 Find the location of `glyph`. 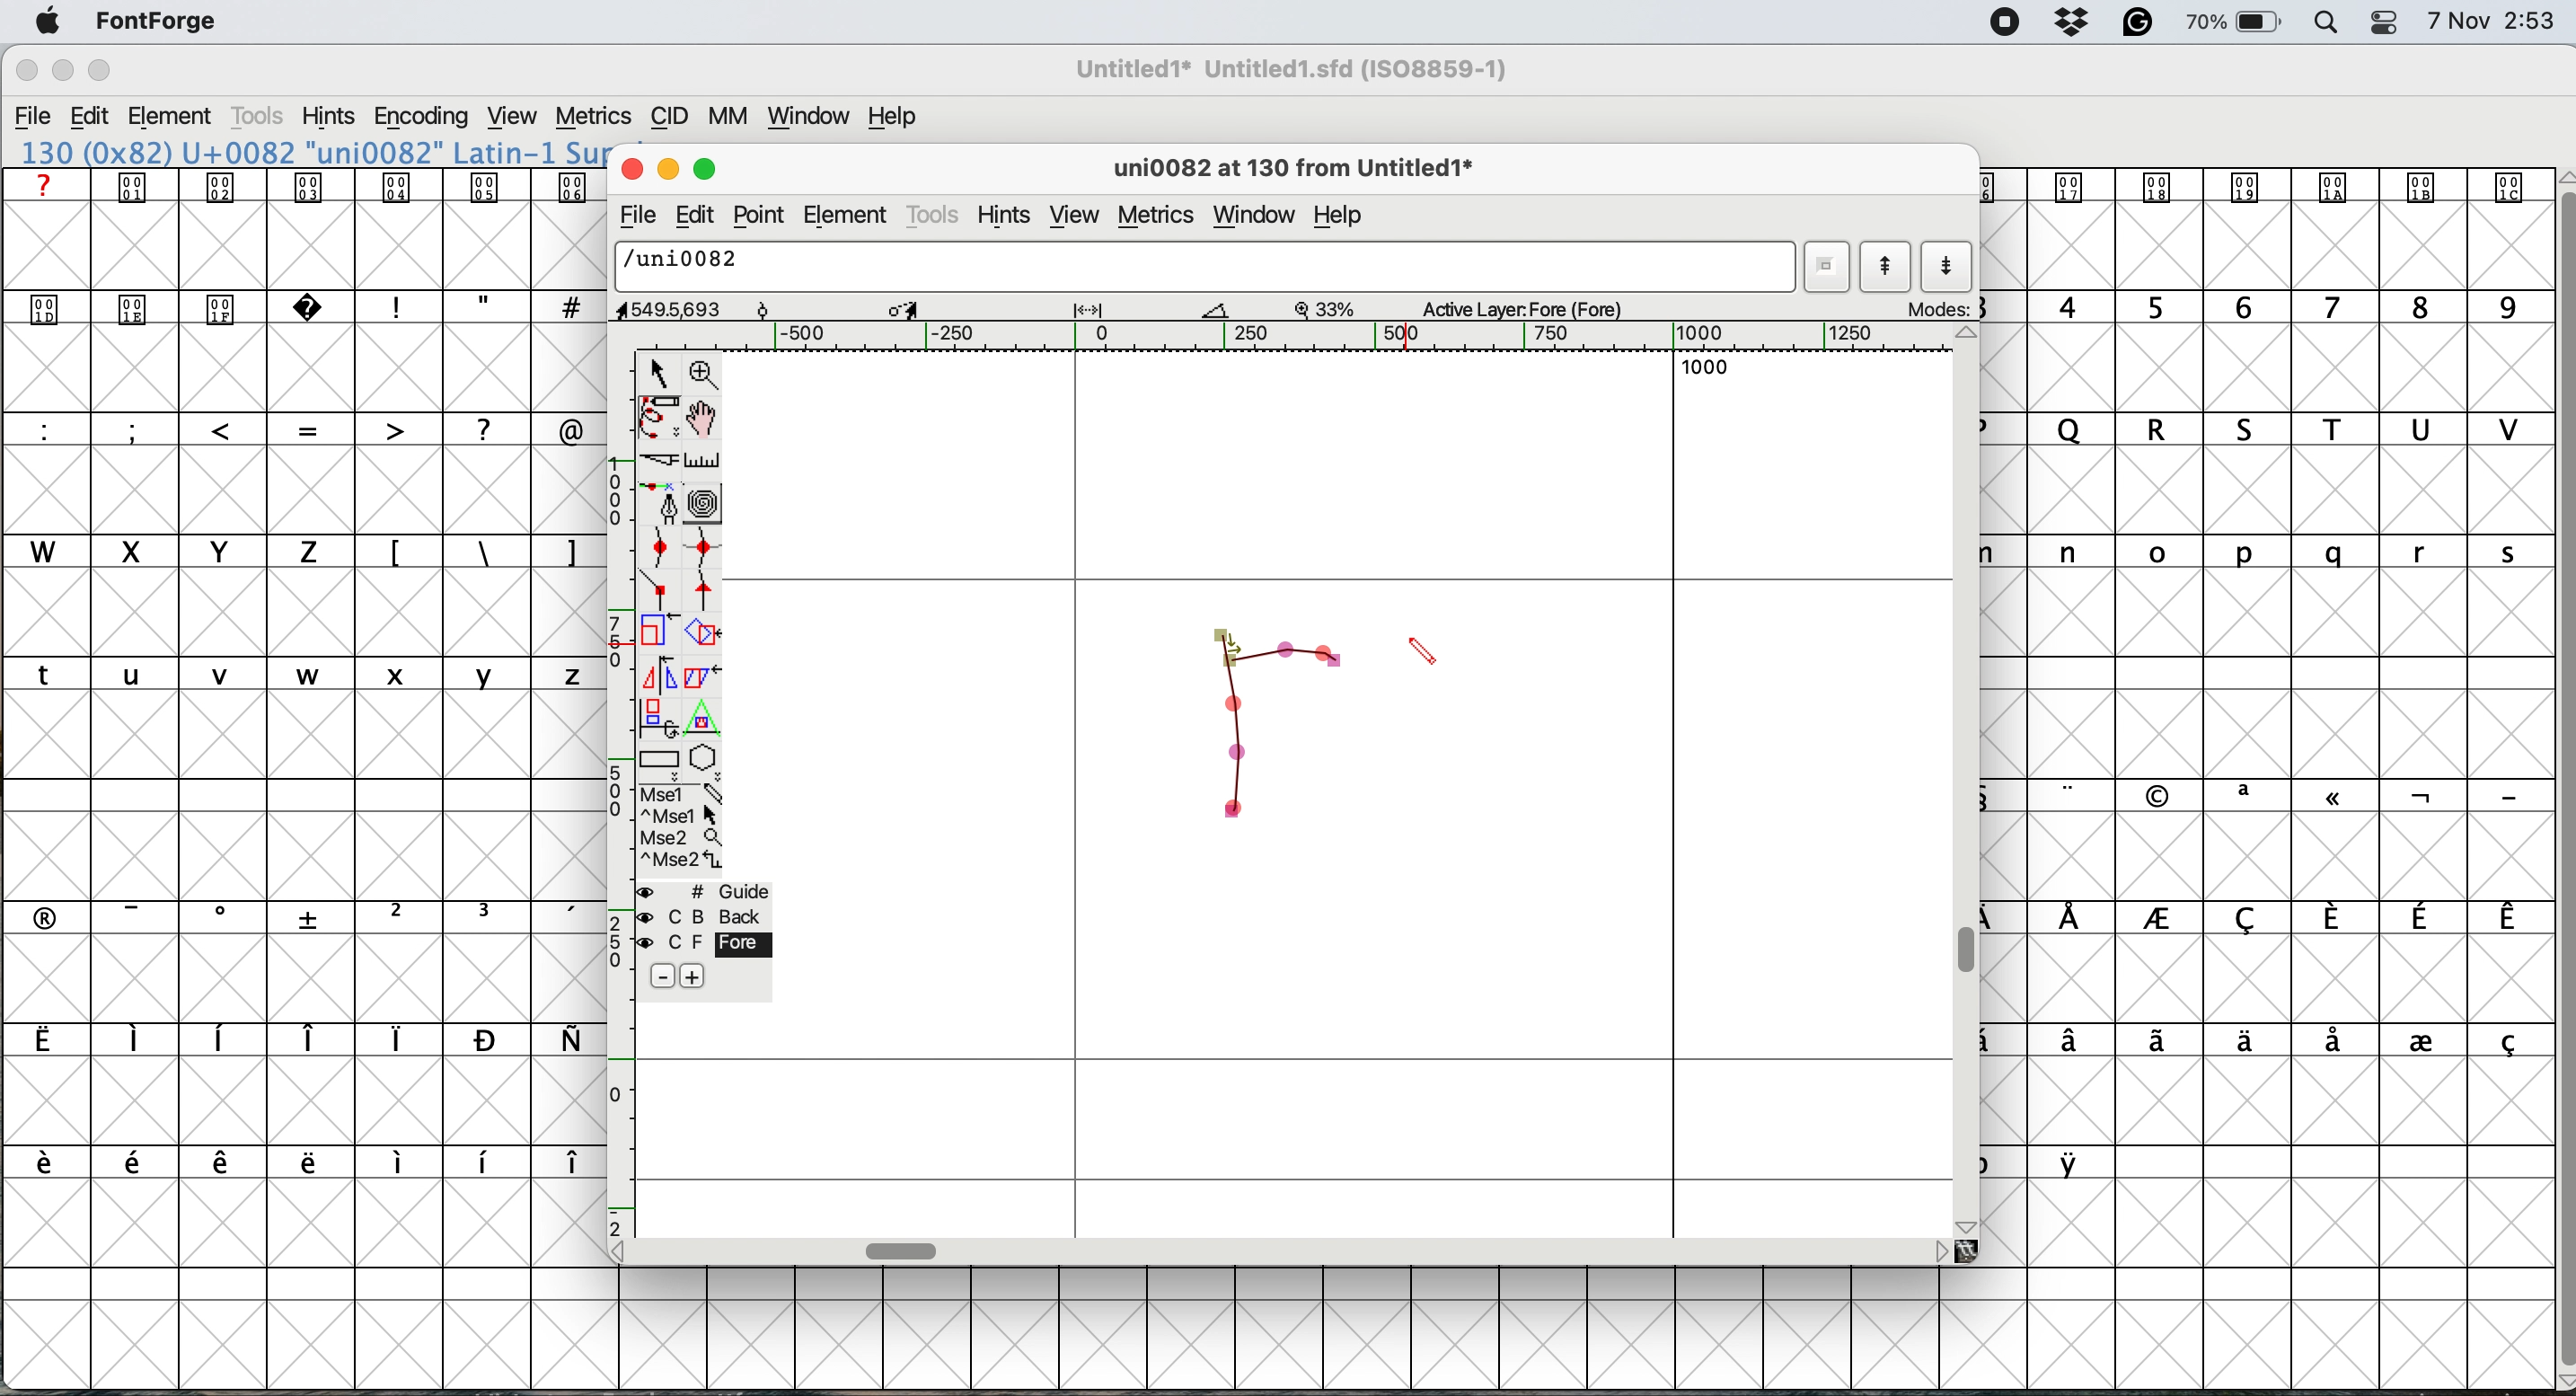

glyph is located at coordinates (1207, 268).